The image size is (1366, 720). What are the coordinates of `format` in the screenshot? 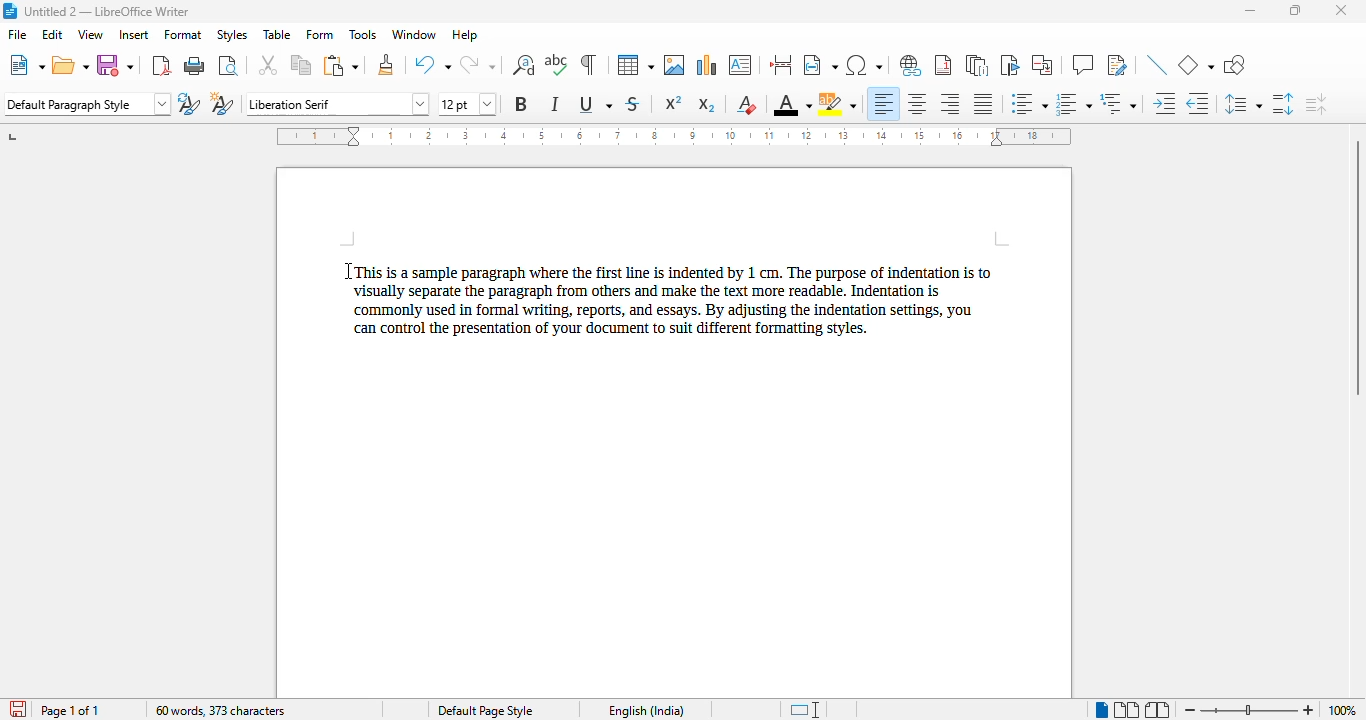 It's located at (183, 34).